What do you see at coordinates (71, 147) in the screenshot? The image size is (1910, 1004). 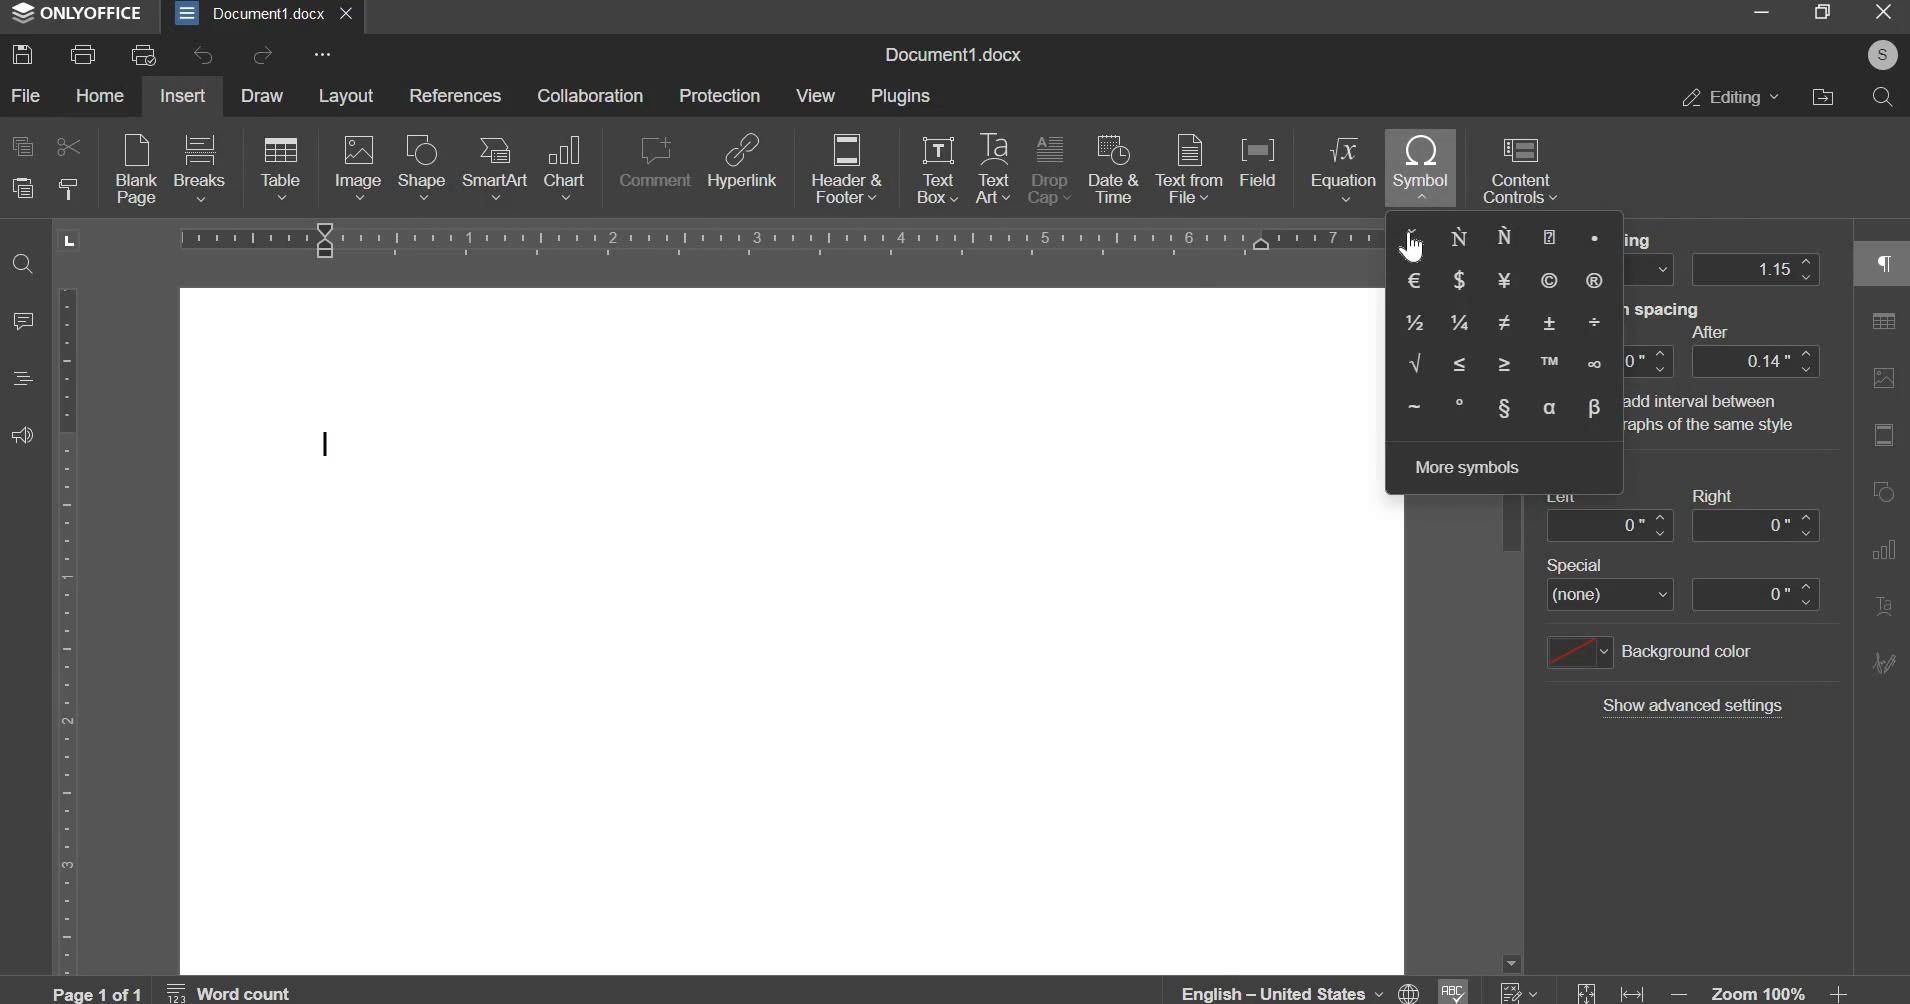 I see `cut` at bounding box center [71, 147].